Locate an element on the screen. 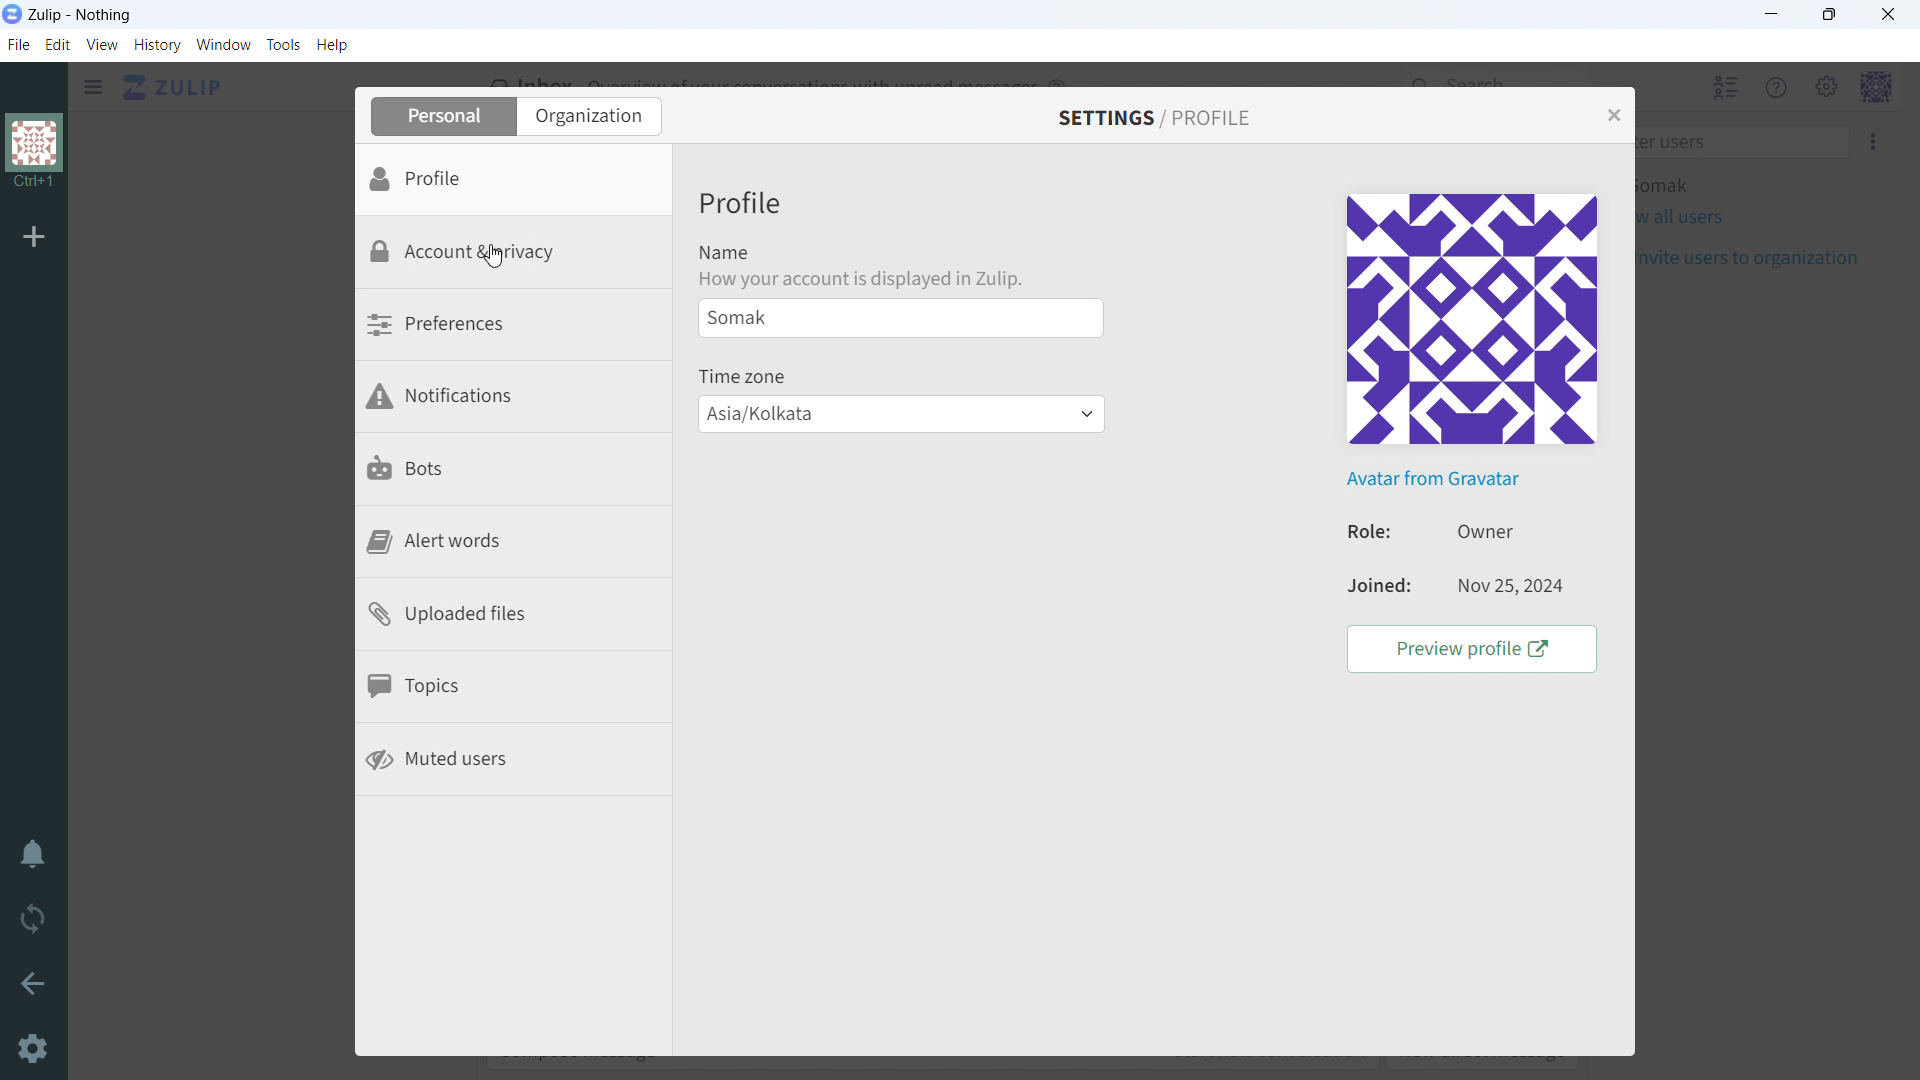 The width and height of the screenshot is (1920, 1080). alert words is located at coordinates (515, 544).